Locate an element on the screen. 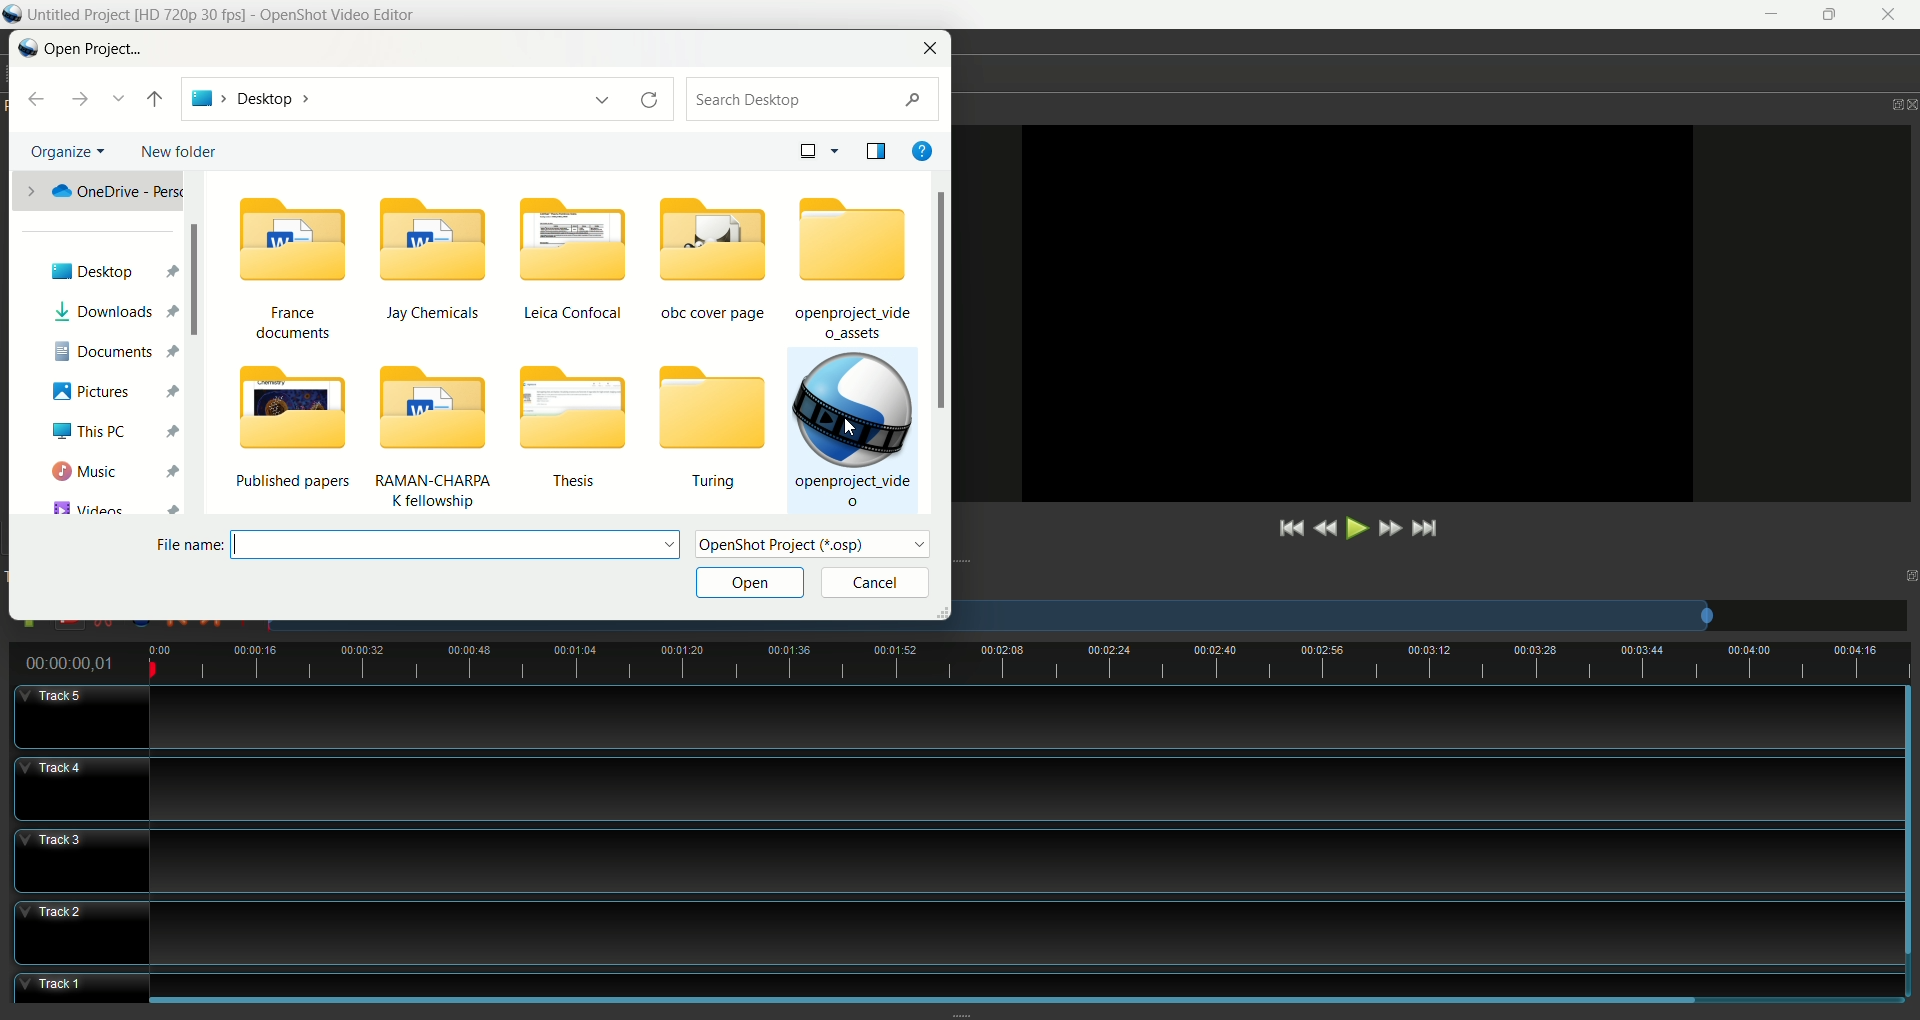 This screenshot has width=1920, height=1020. track 3 is located at coordinates (952, 860).